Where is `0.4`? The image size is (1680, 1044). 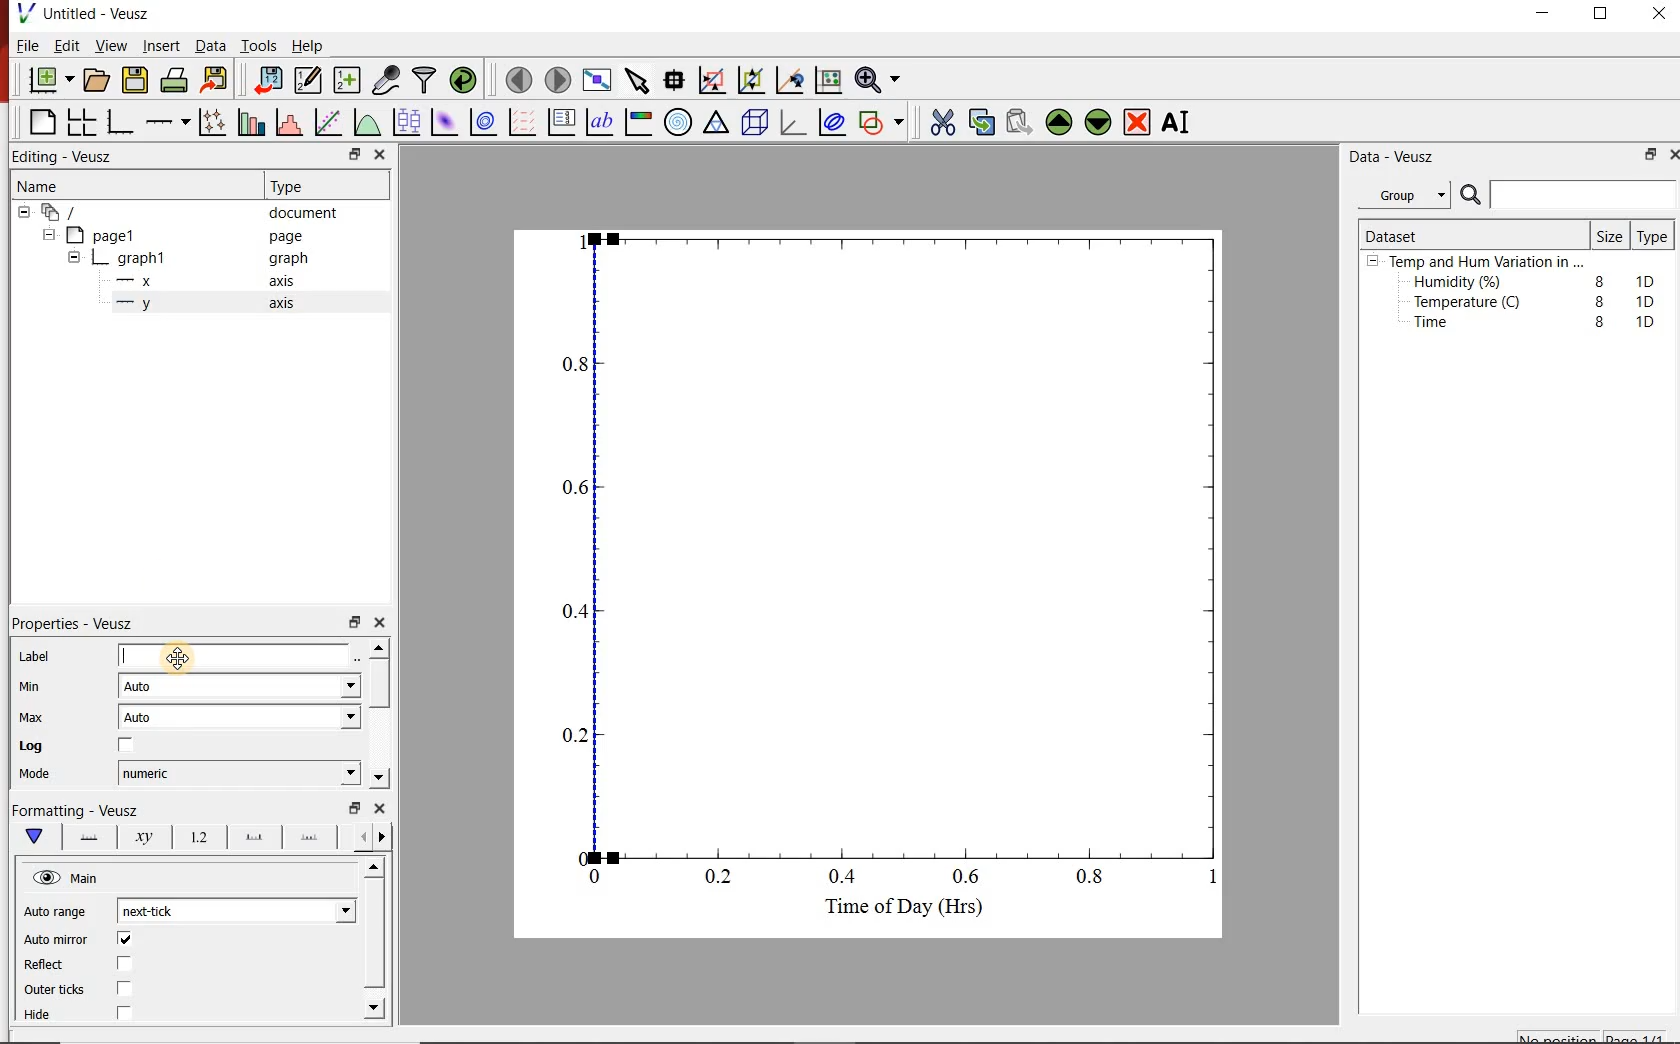
0.4 is located at coordinates (571, 612).